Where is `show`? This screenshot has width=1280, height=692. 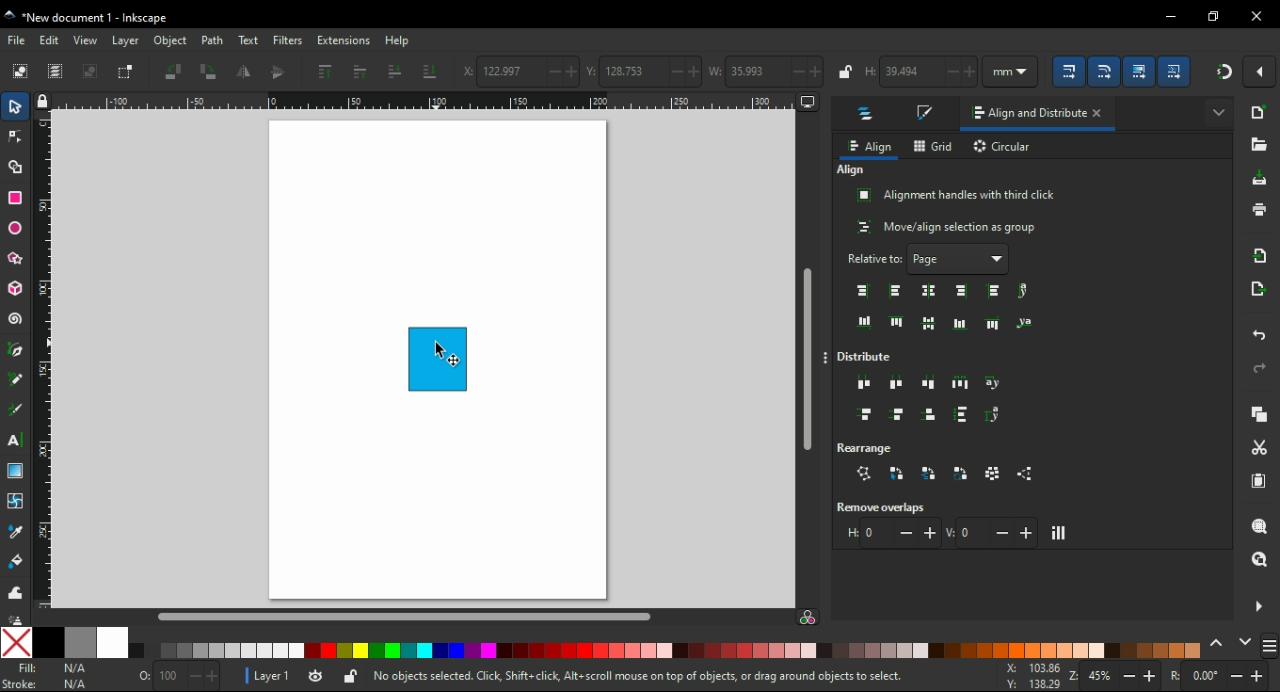
show is located at coordinates (1000, 259).